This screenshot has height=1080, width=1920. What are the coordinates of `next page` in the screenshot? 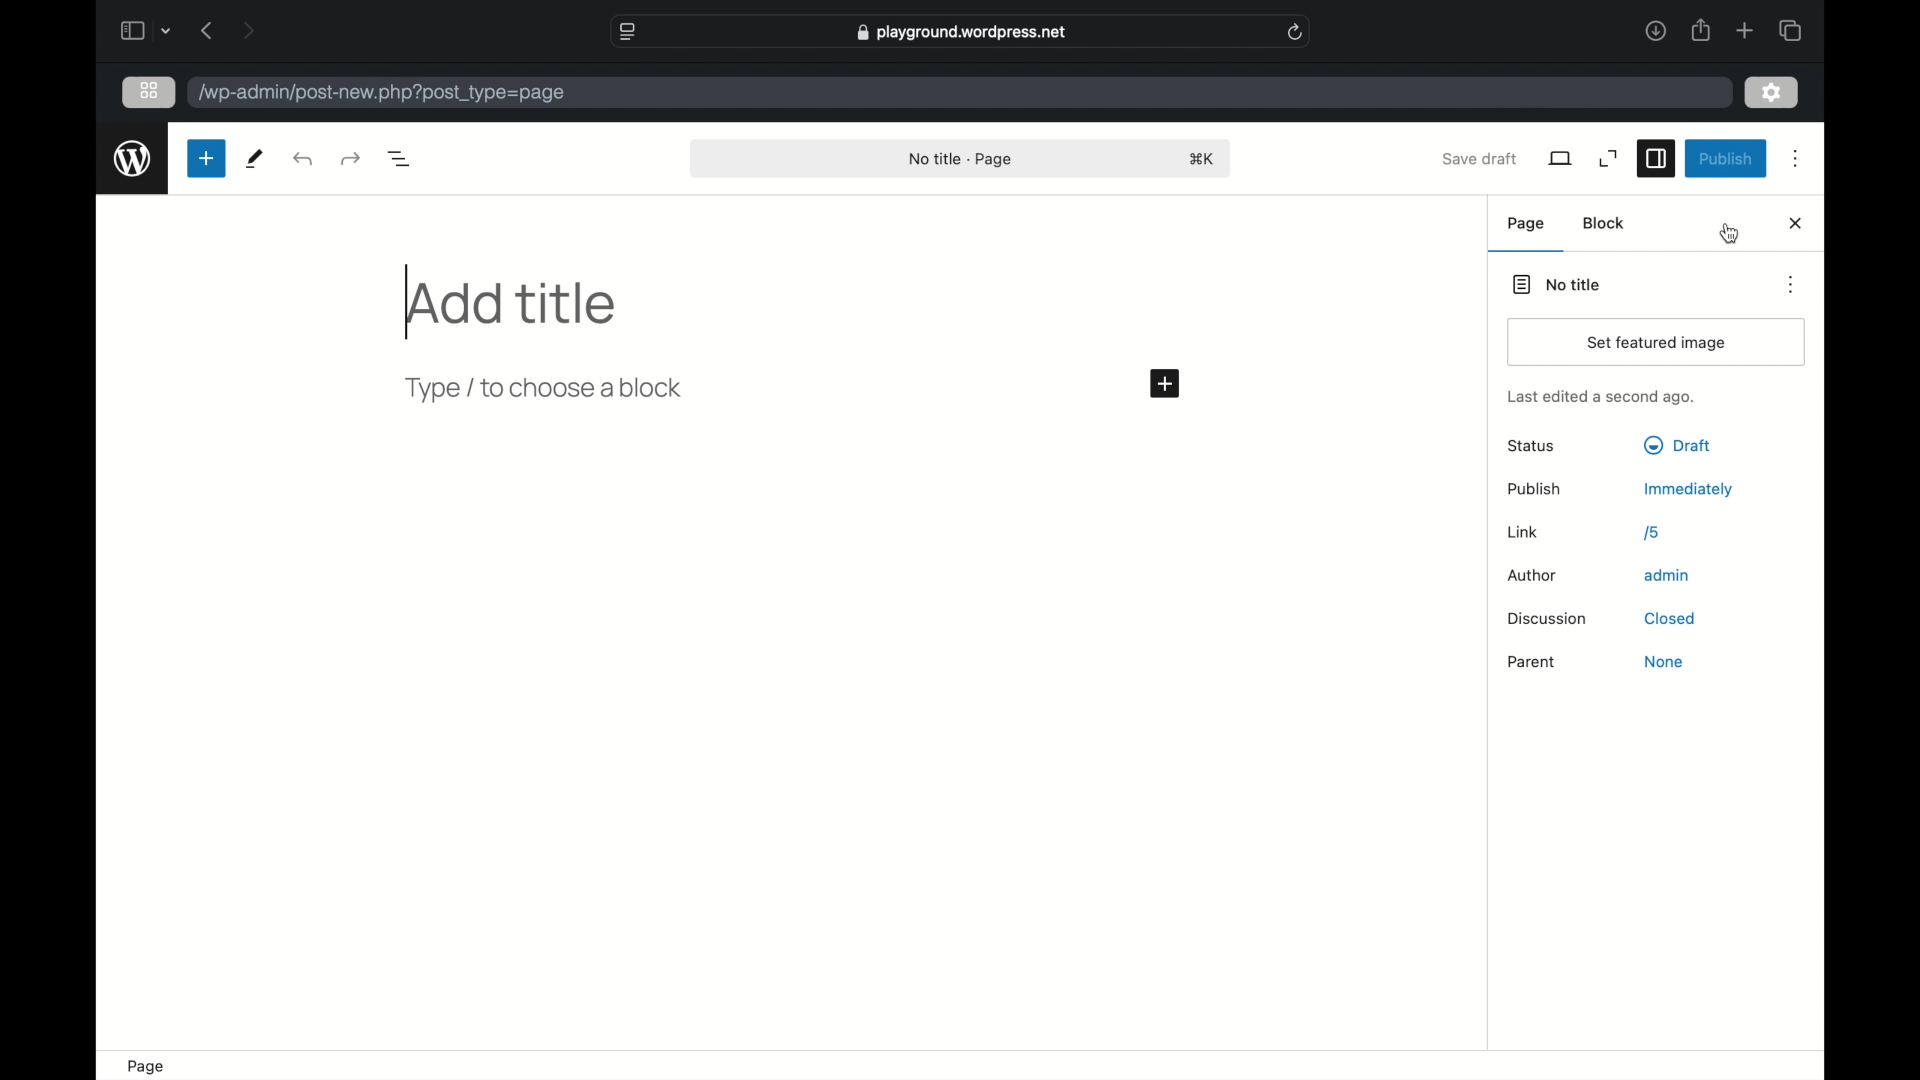 It's located at (249, 32).